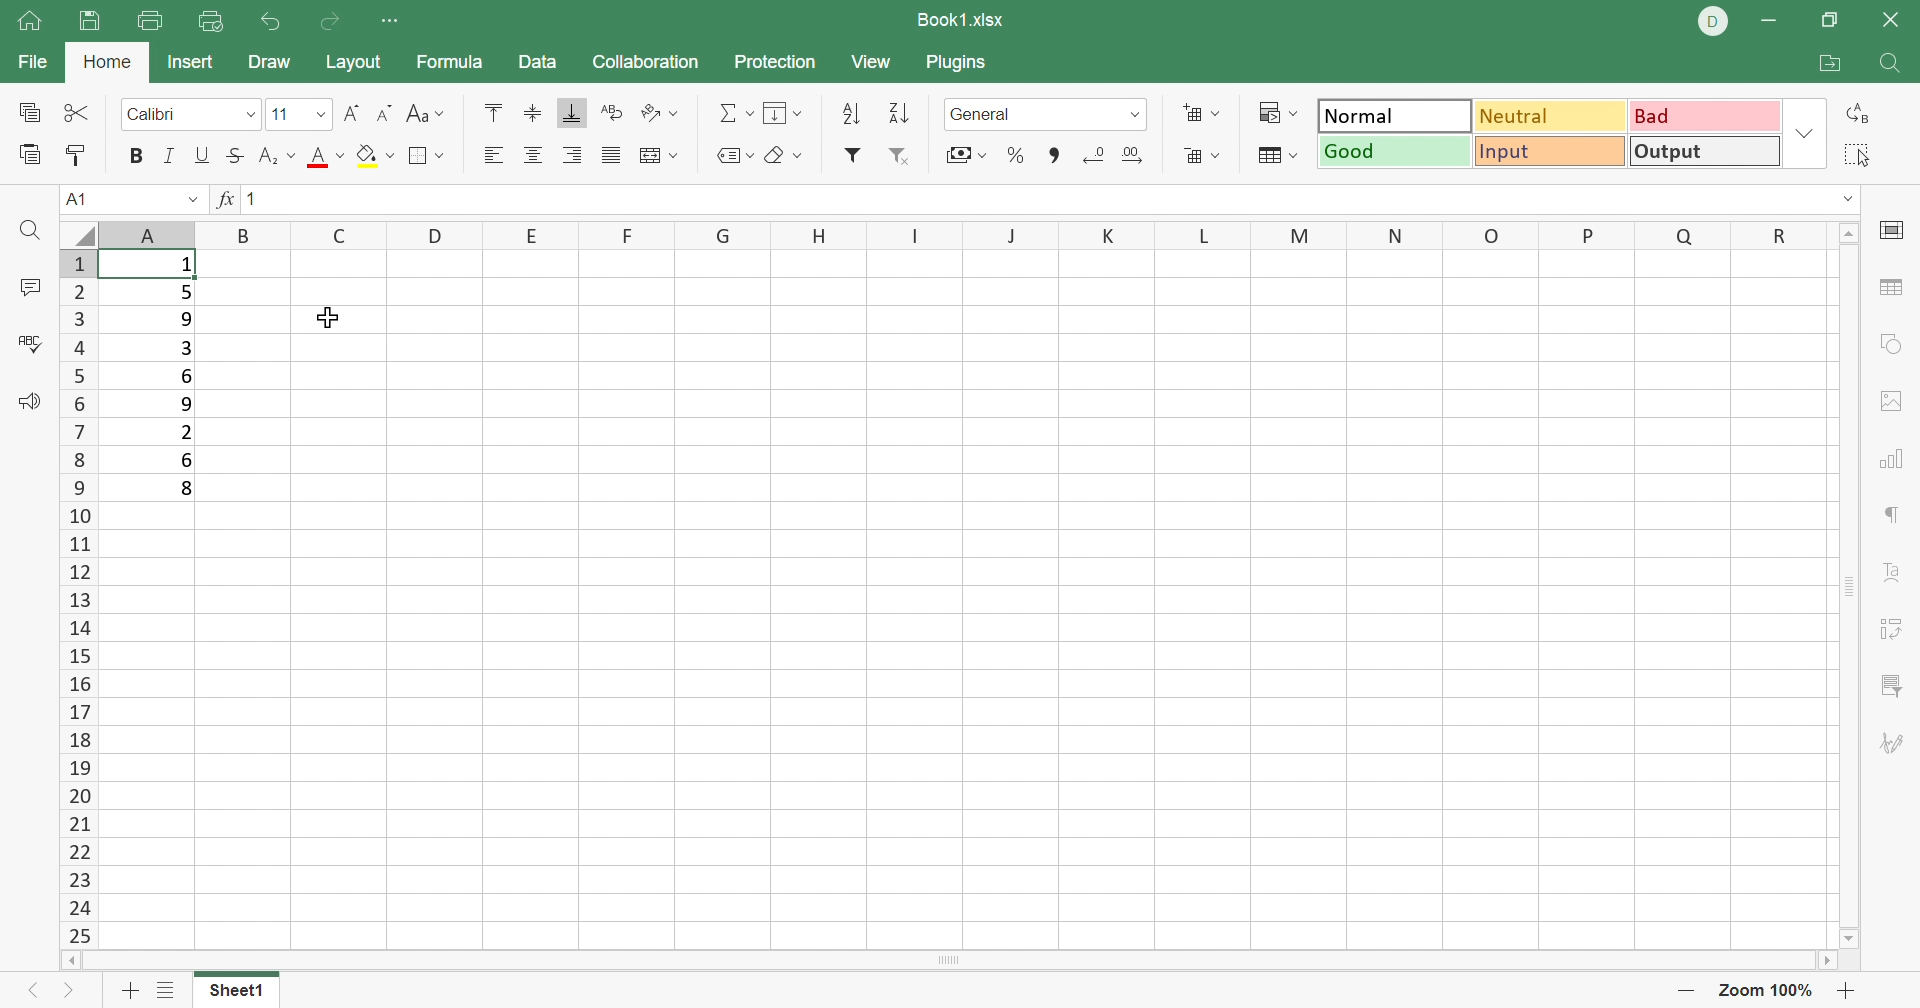 This screenshot has width=1920, height=1008. Describe the element at coordinates (137, 155) in the screenshot. I see `Bold` at that location.